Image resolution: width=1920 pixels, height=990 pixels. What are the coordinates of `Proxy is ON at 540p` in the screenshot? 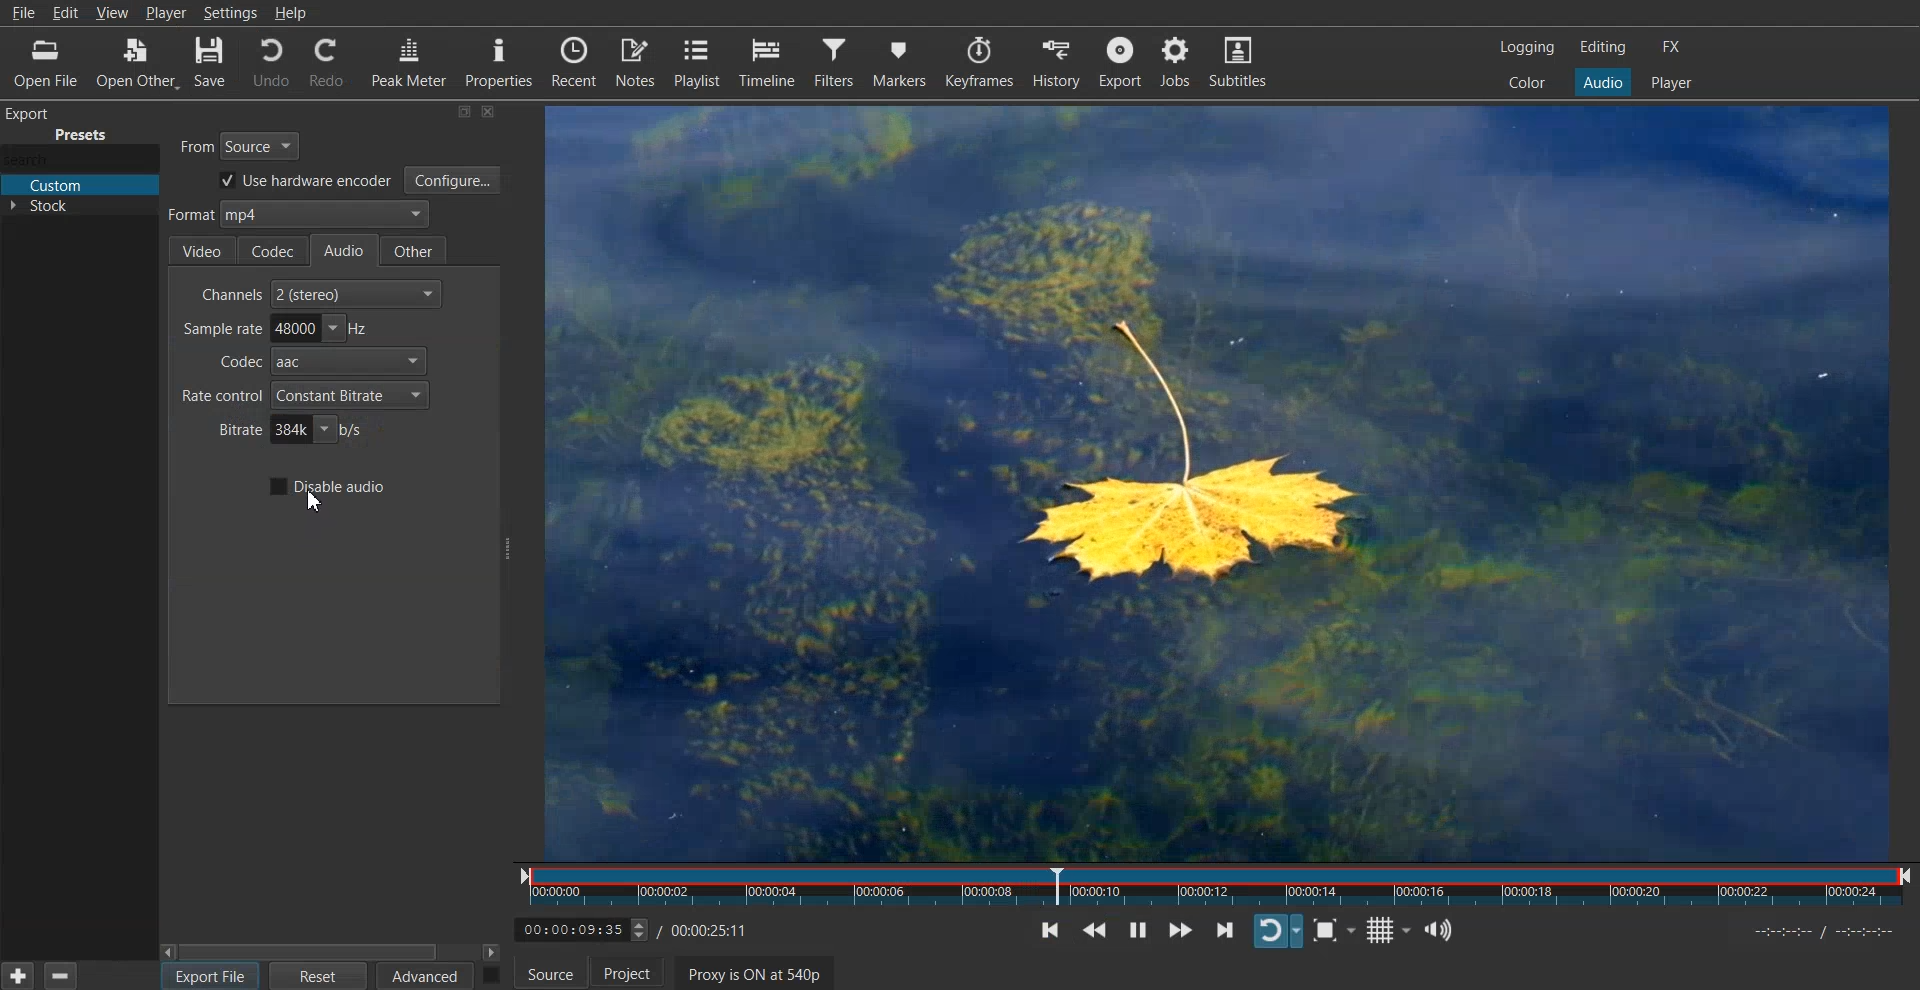 It's located at (764, 975).